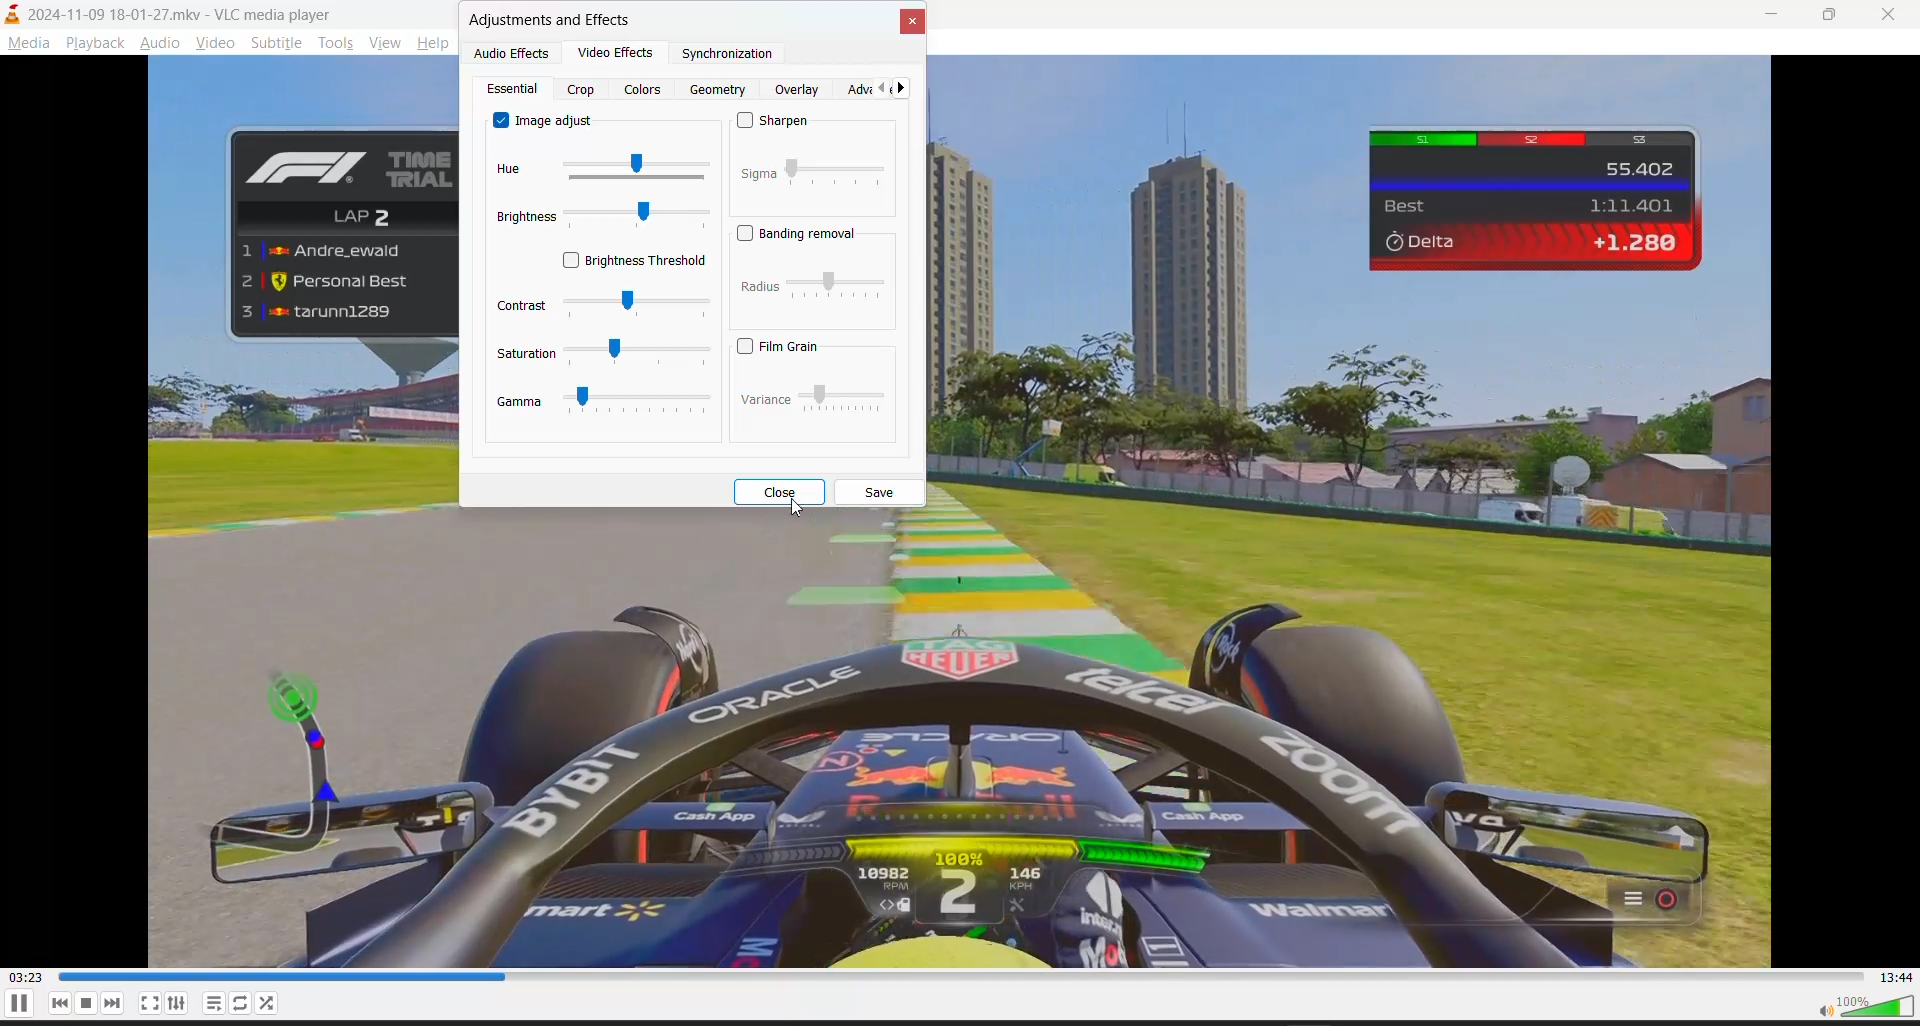 The image size is (1920, 1026). What do you see at coordinates (765, 401) in the screenshot?
I see `Variance` at bounding box center [765, 401].